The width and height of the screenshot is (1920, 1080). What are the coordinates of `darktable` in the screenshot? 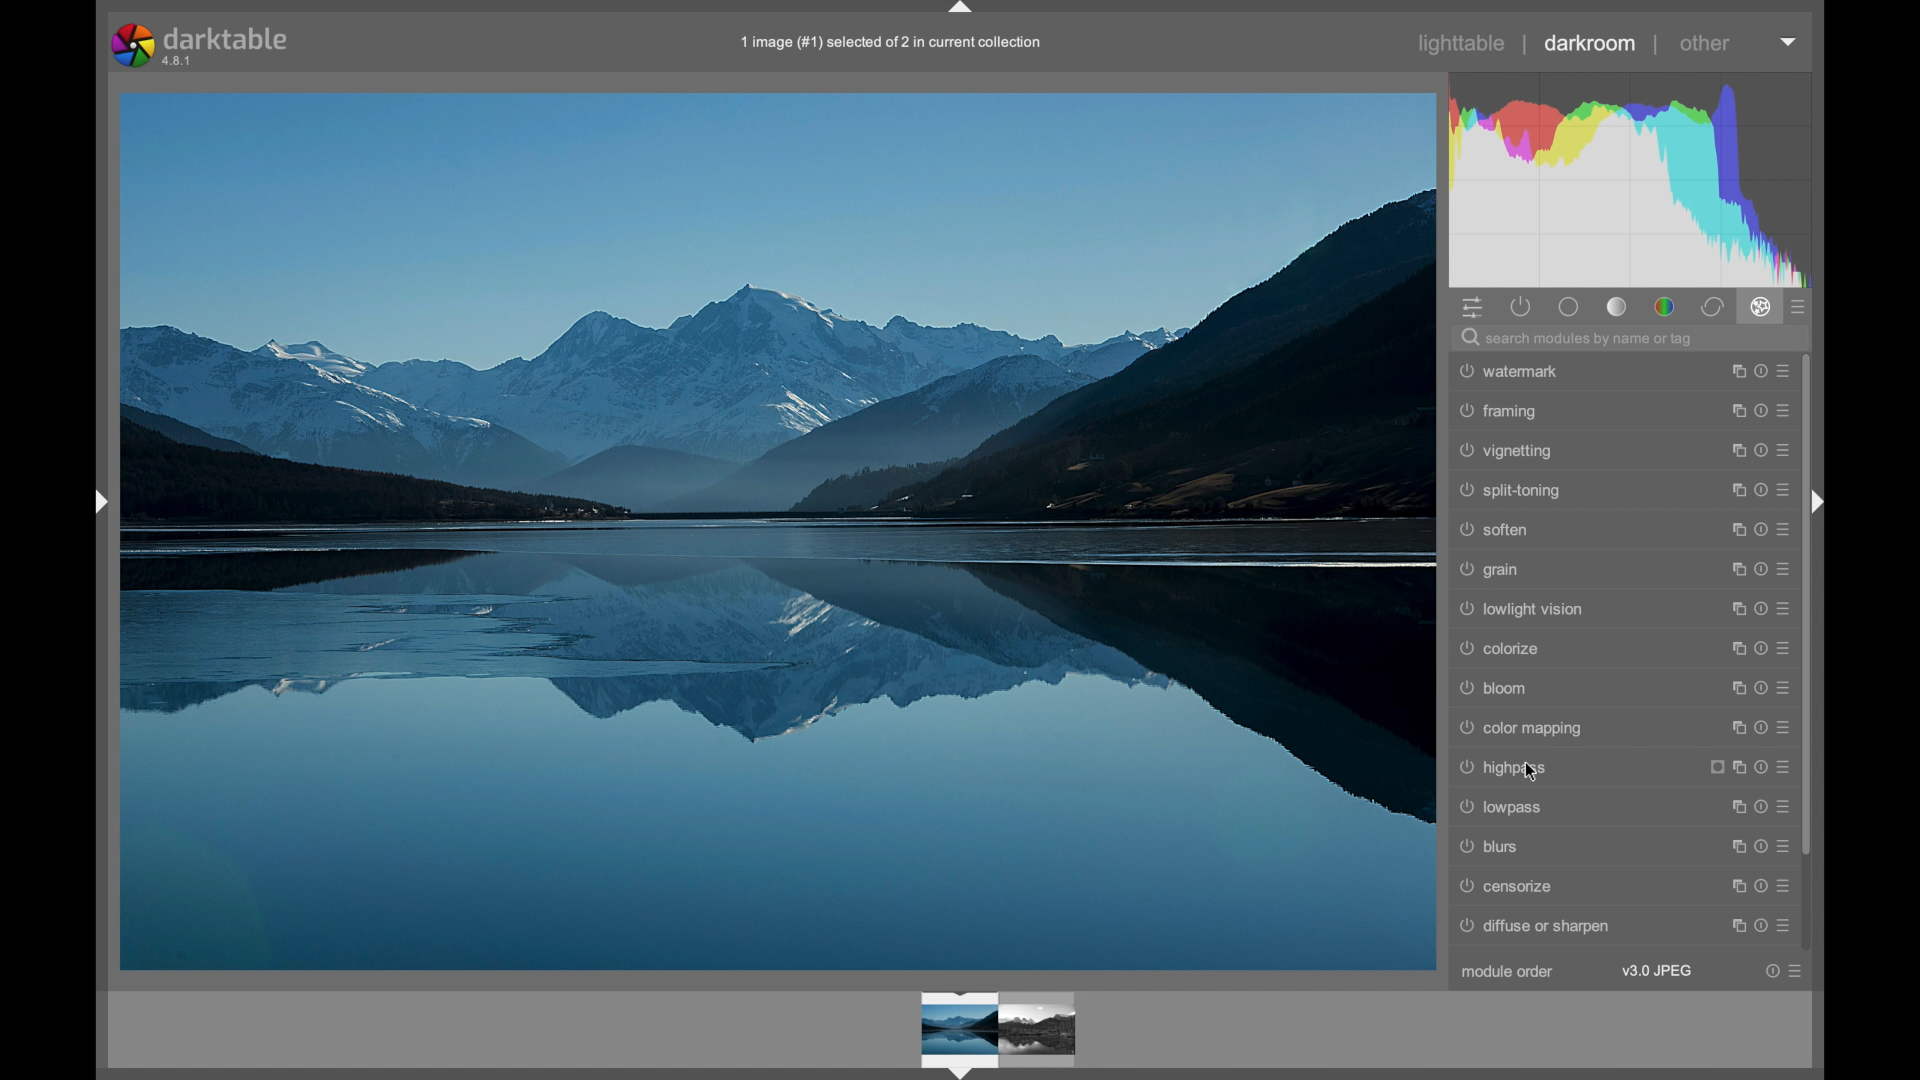 It's located at (202, 45).